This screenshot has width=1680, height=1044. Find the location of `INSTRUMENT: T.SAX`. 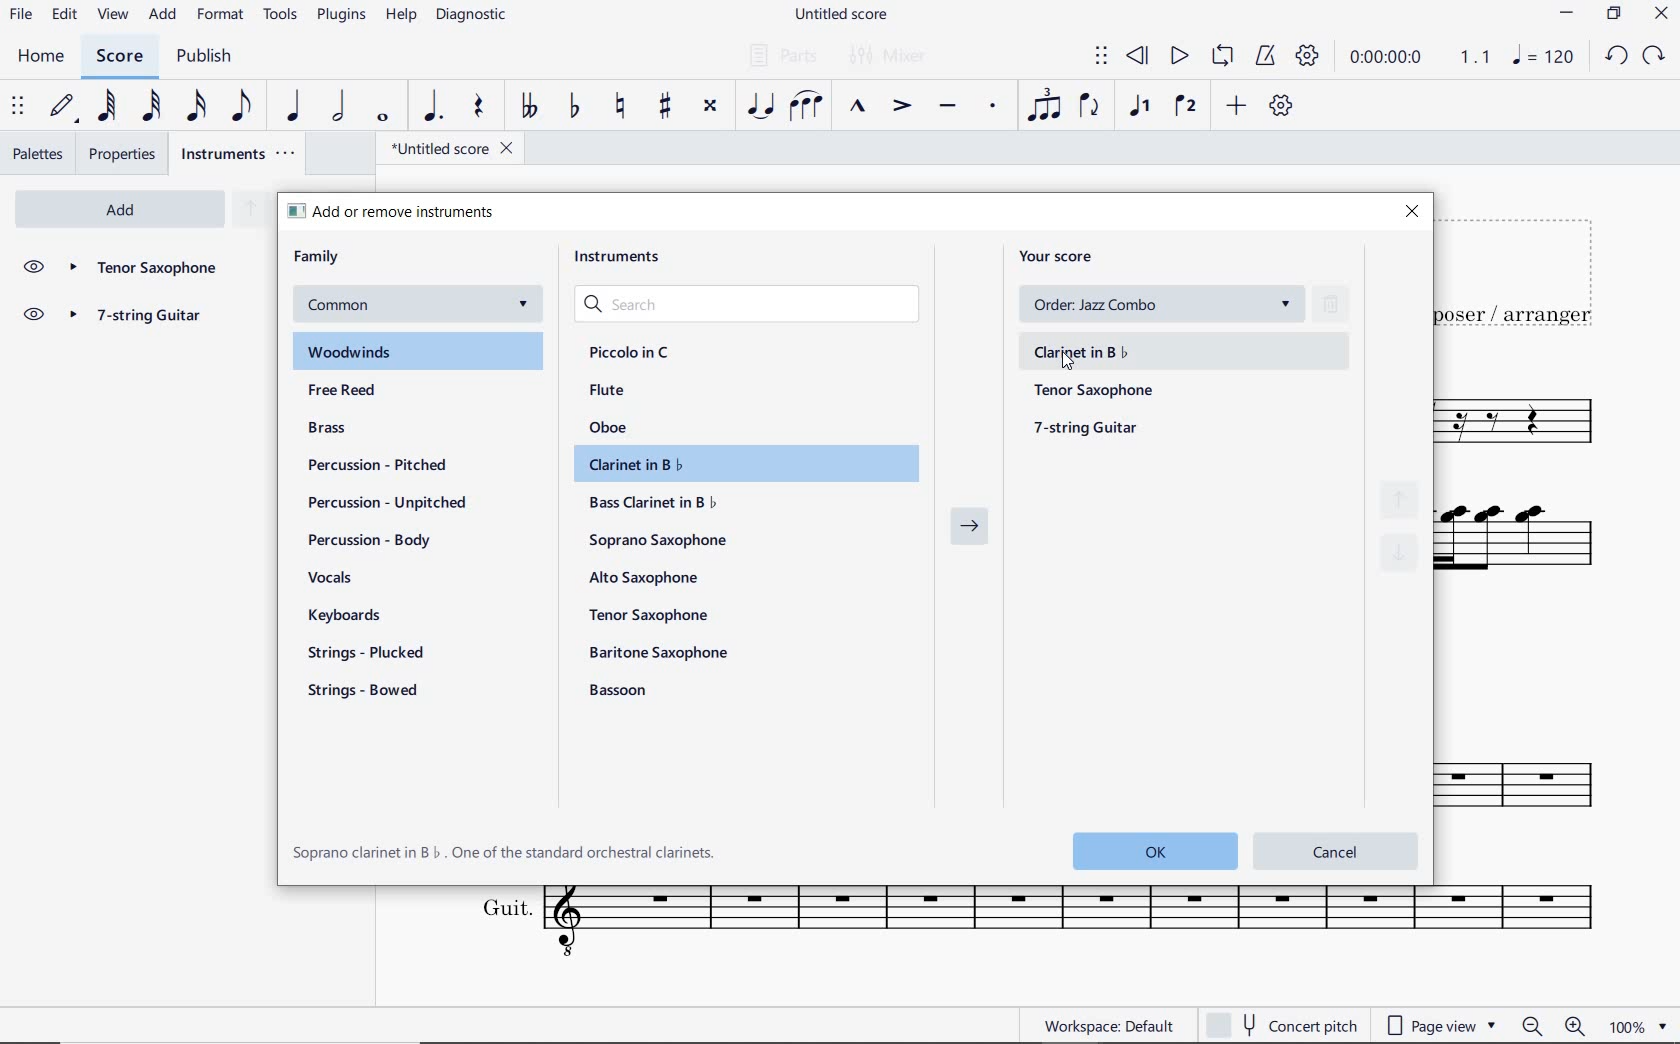

INSTRUMENT: T.SAX is located at coordinates (1531, 770).